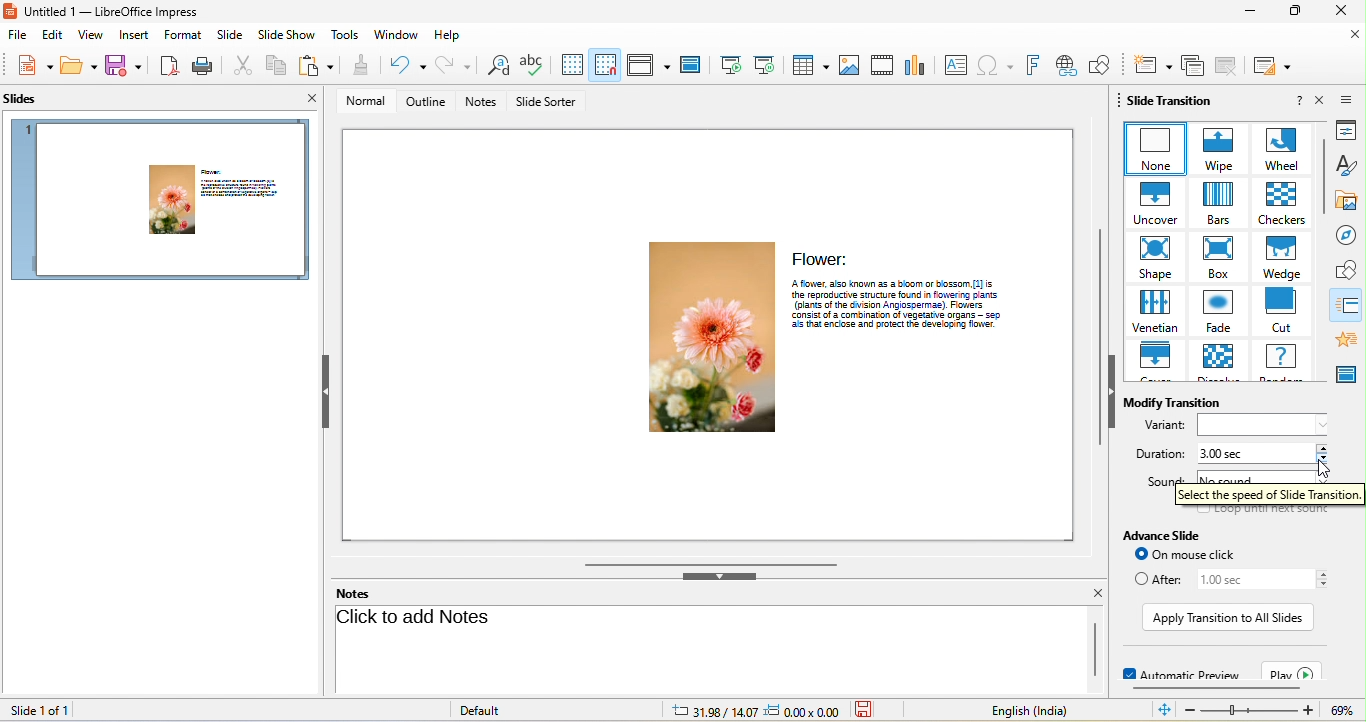  What do you see at coordinates (1350, 235) in the screenshot?
I see `navigator` at bounding box center [1350, 235].